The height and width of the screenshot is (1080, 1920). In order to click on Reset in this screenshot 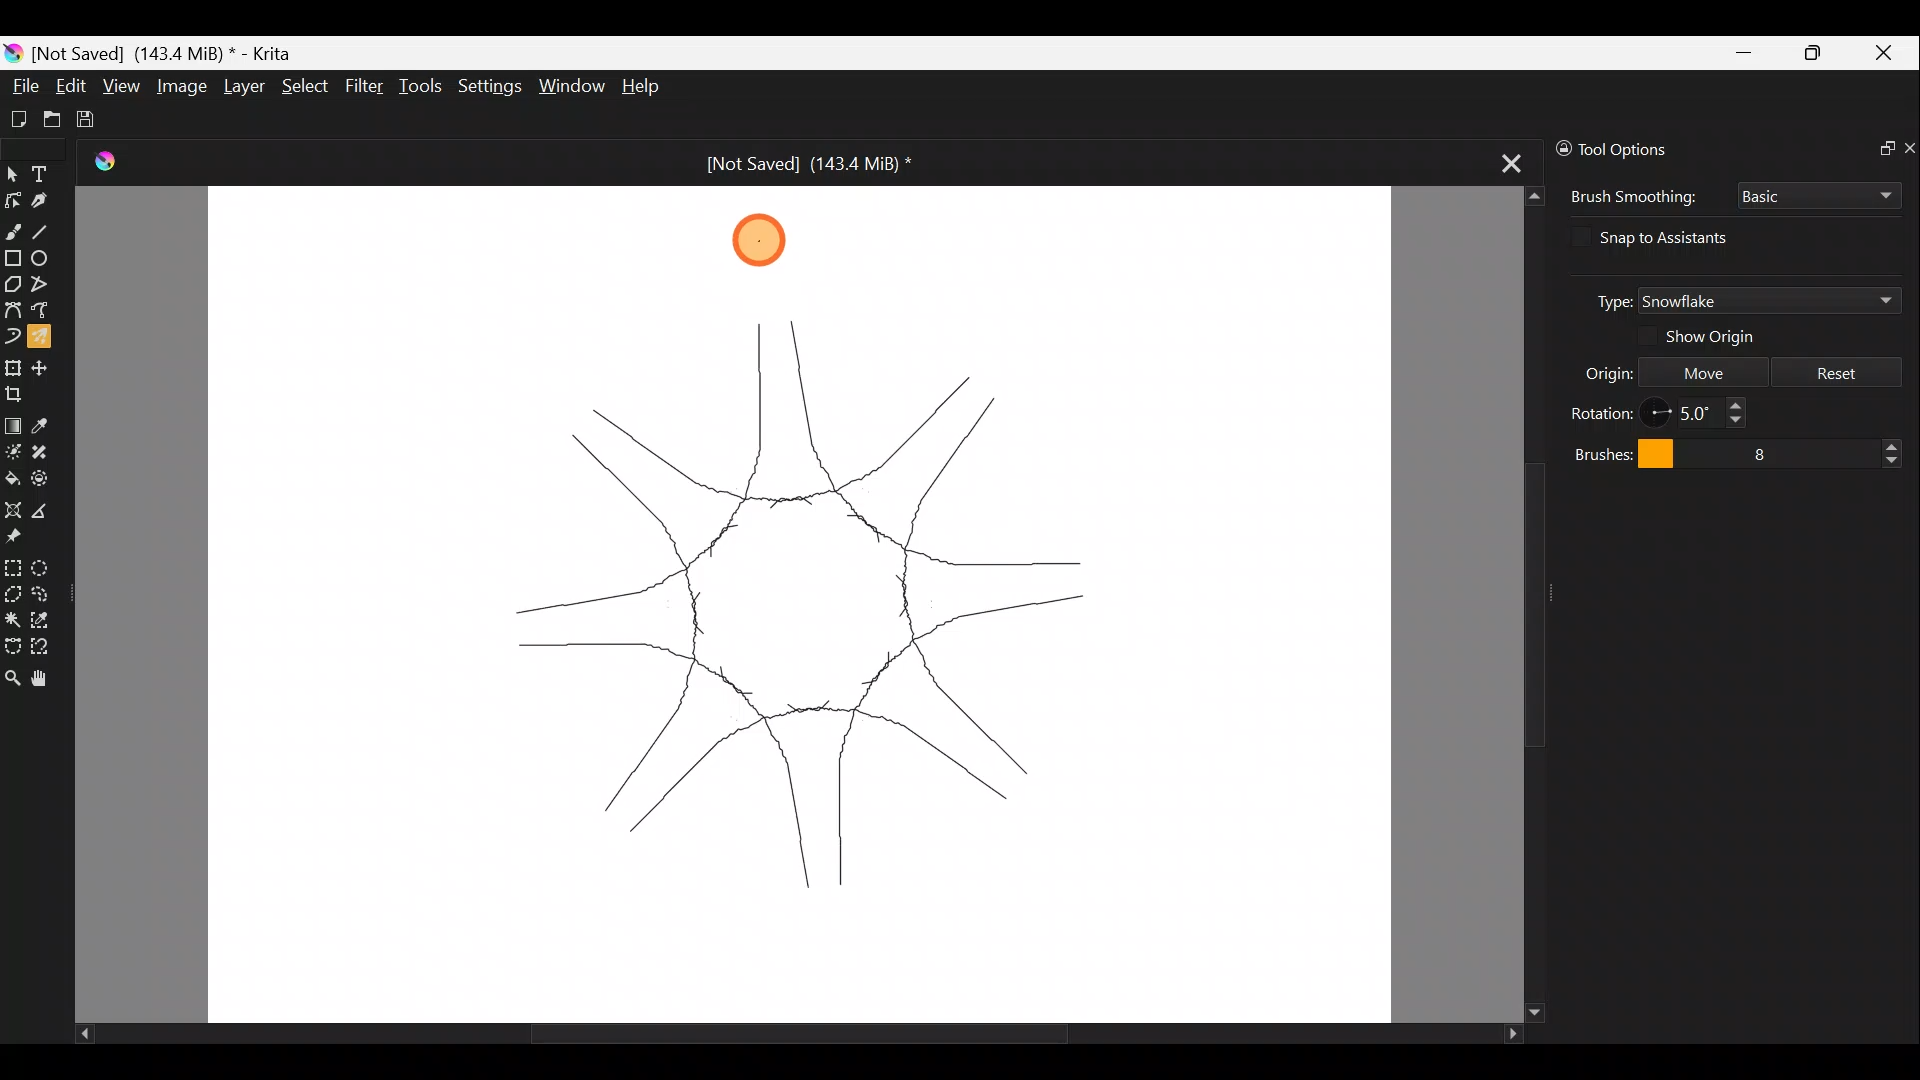, I will do `click(1837, 370)`.